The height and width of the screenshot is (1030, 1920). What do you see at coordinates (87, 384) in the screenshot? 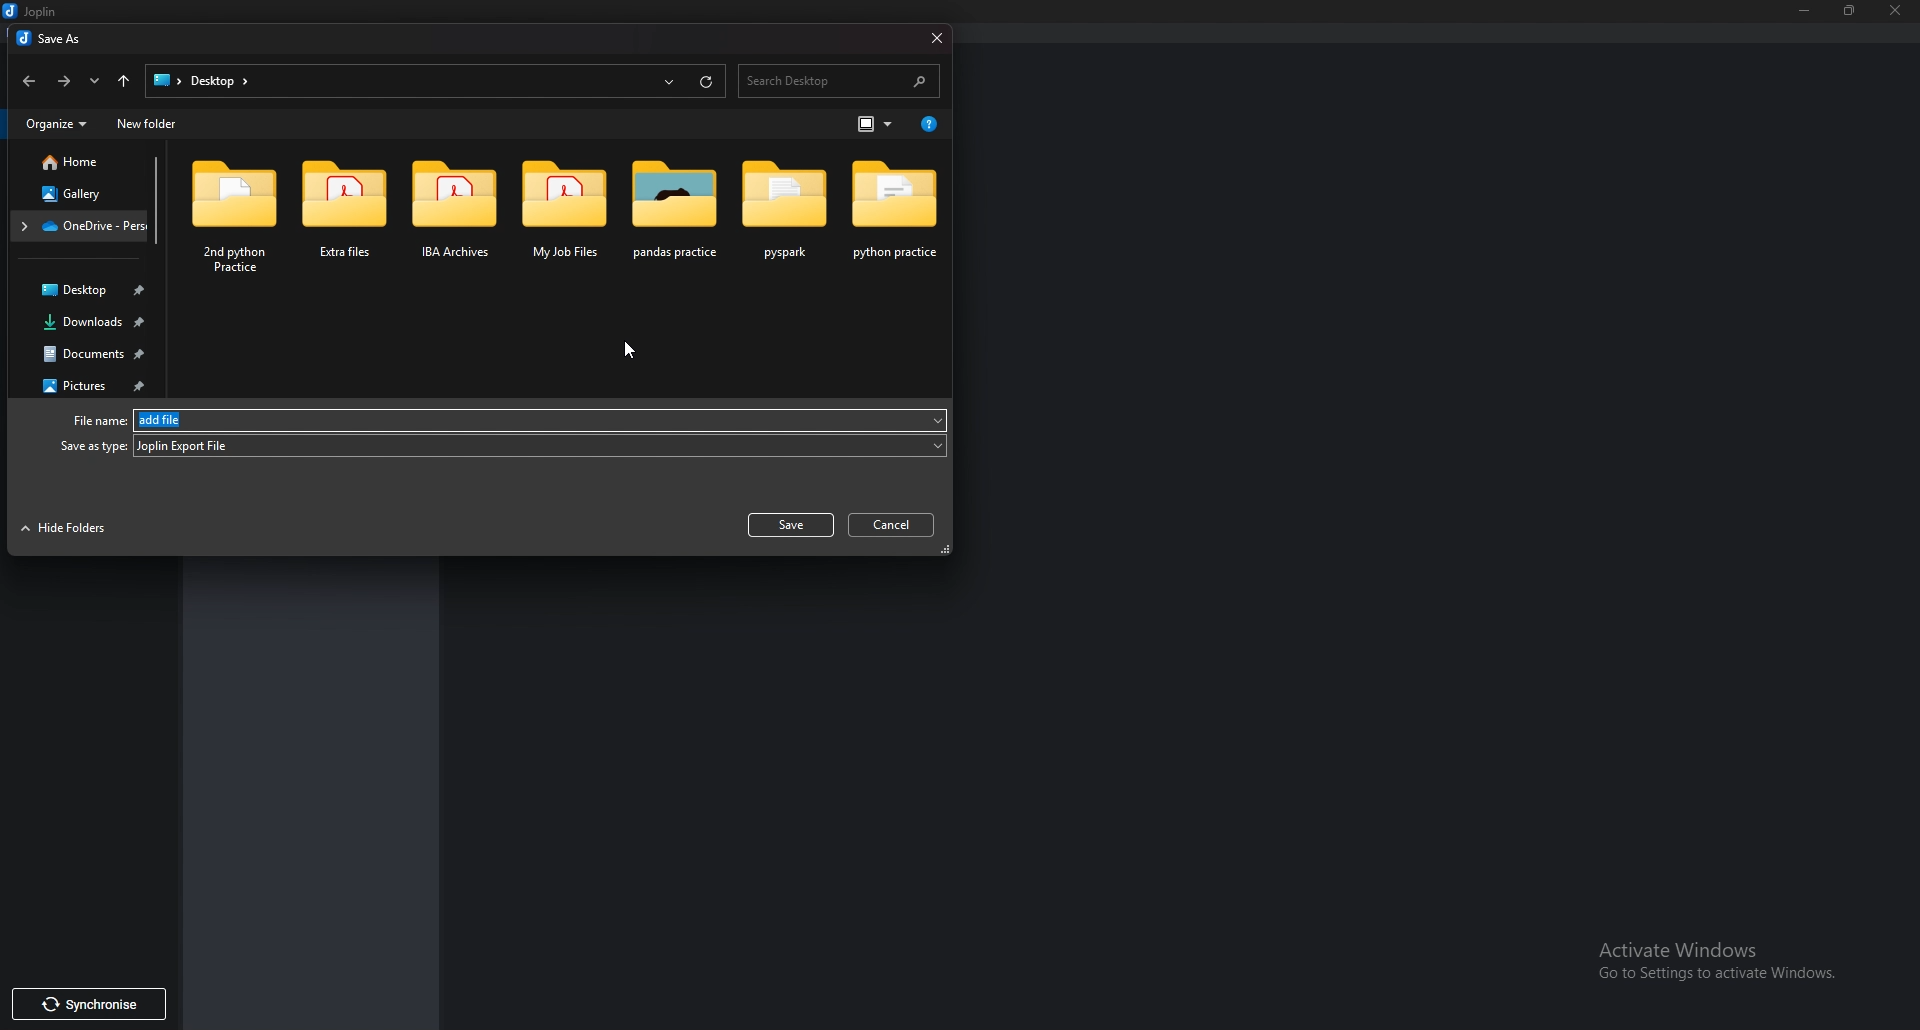
I see `Pictures` at bounding box center [87, 384].